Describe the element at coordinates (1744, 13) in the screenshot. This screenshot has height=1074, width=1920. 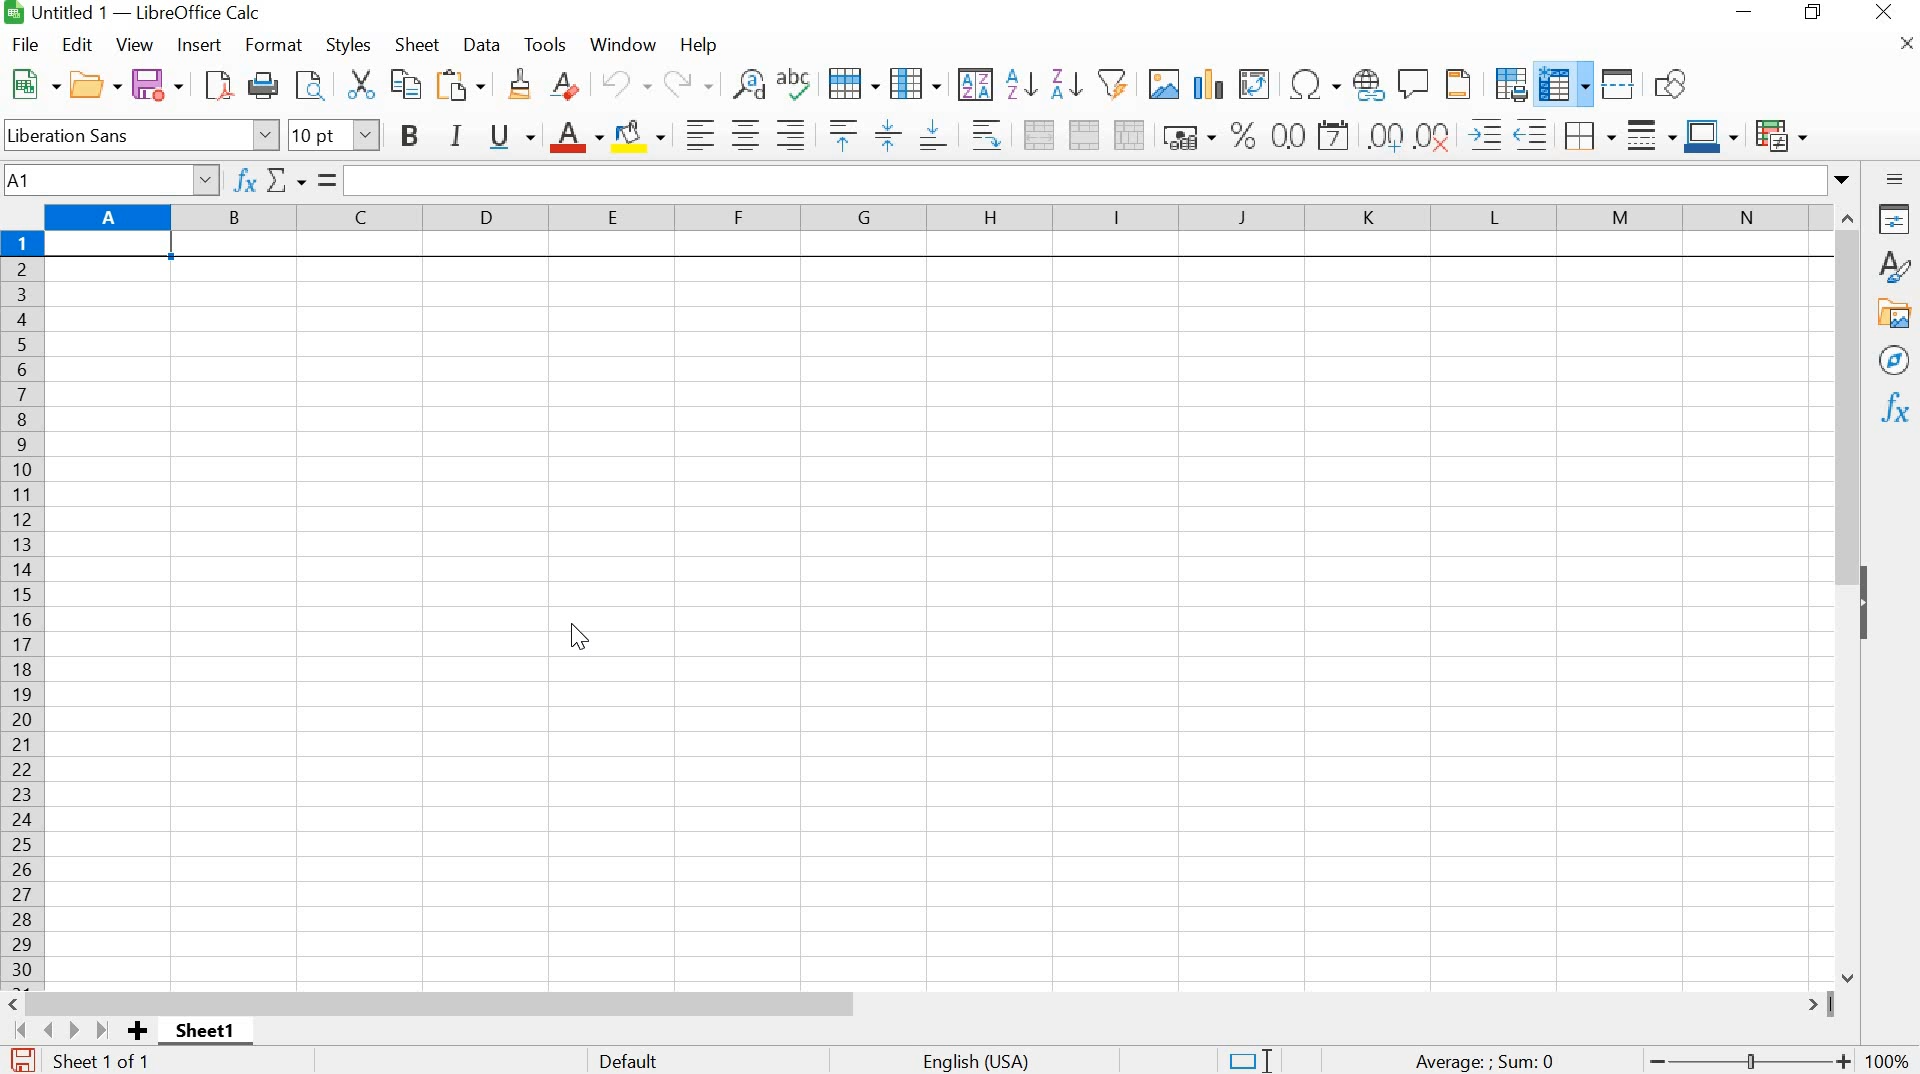
I see `MINIMIZE` at that location.